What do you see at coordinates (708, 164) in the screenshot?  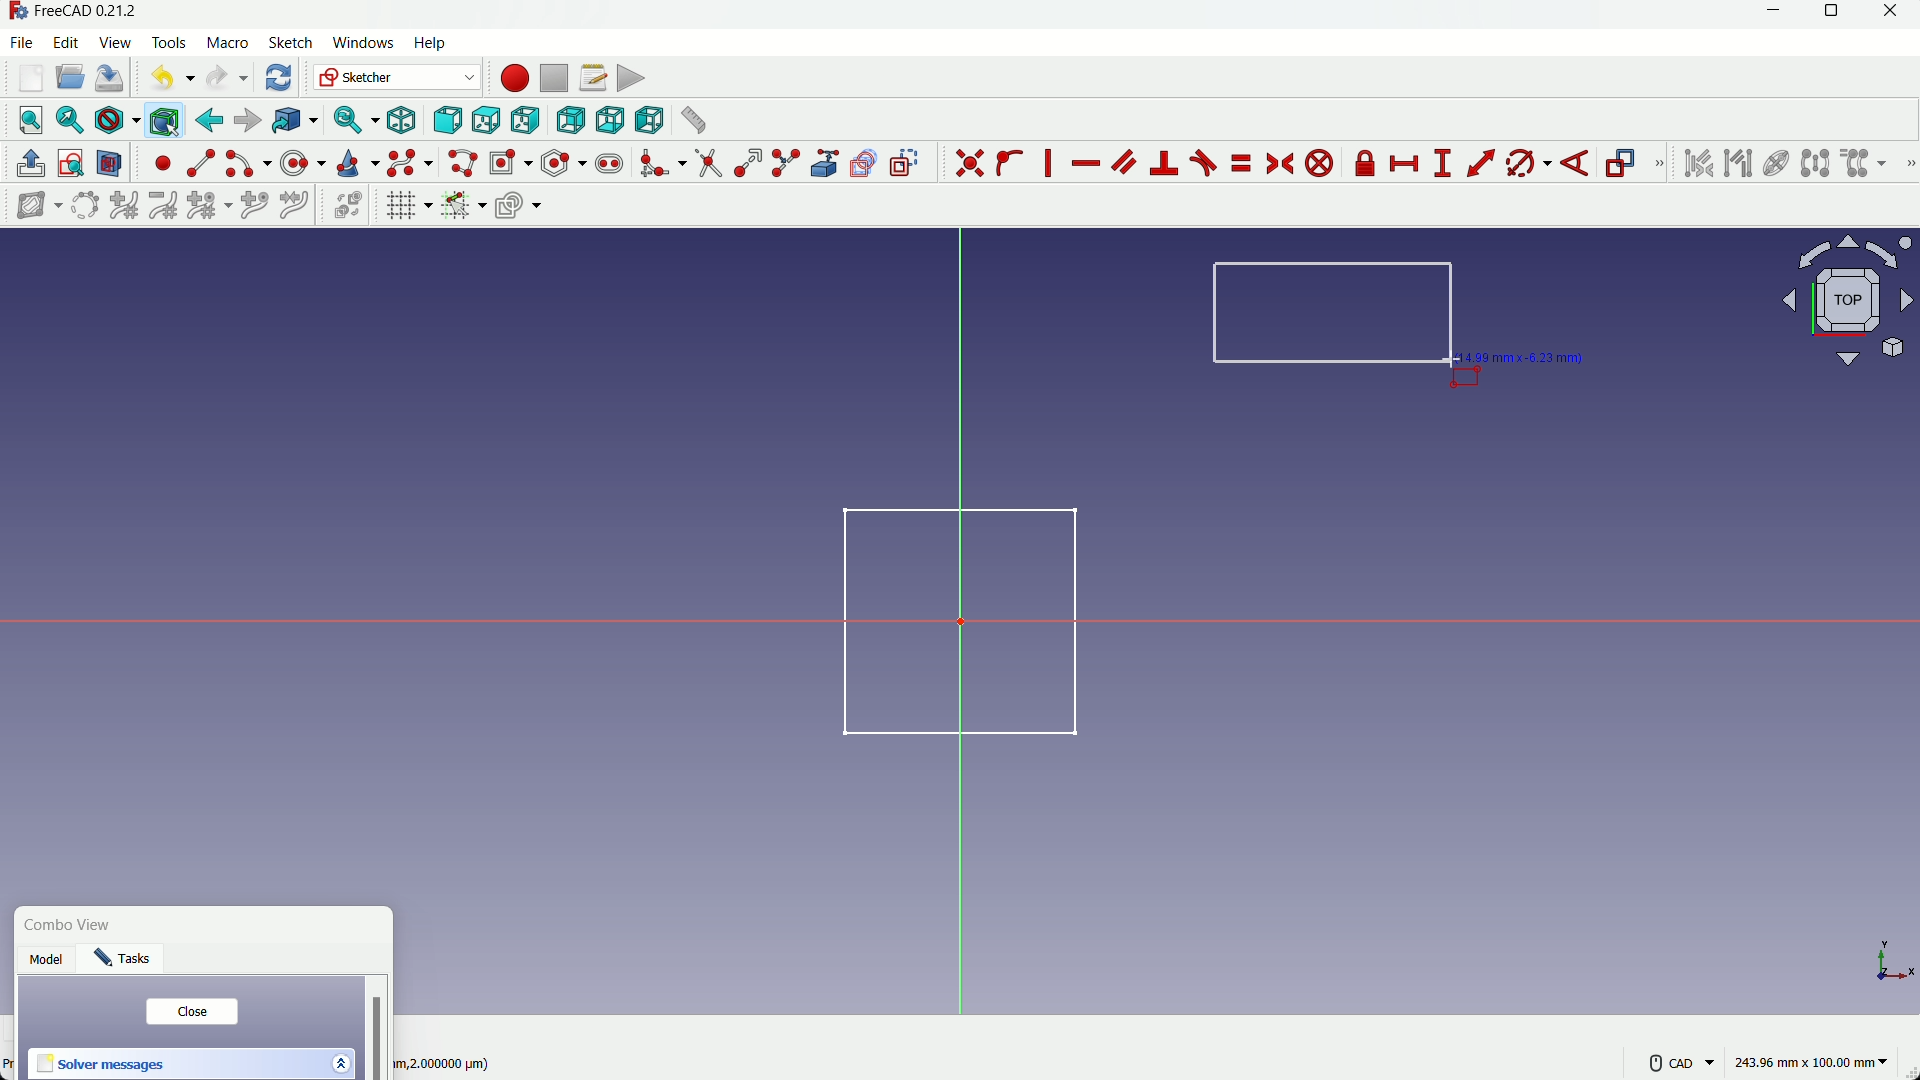 I see `trim edges` at bounding box center [708, 164].